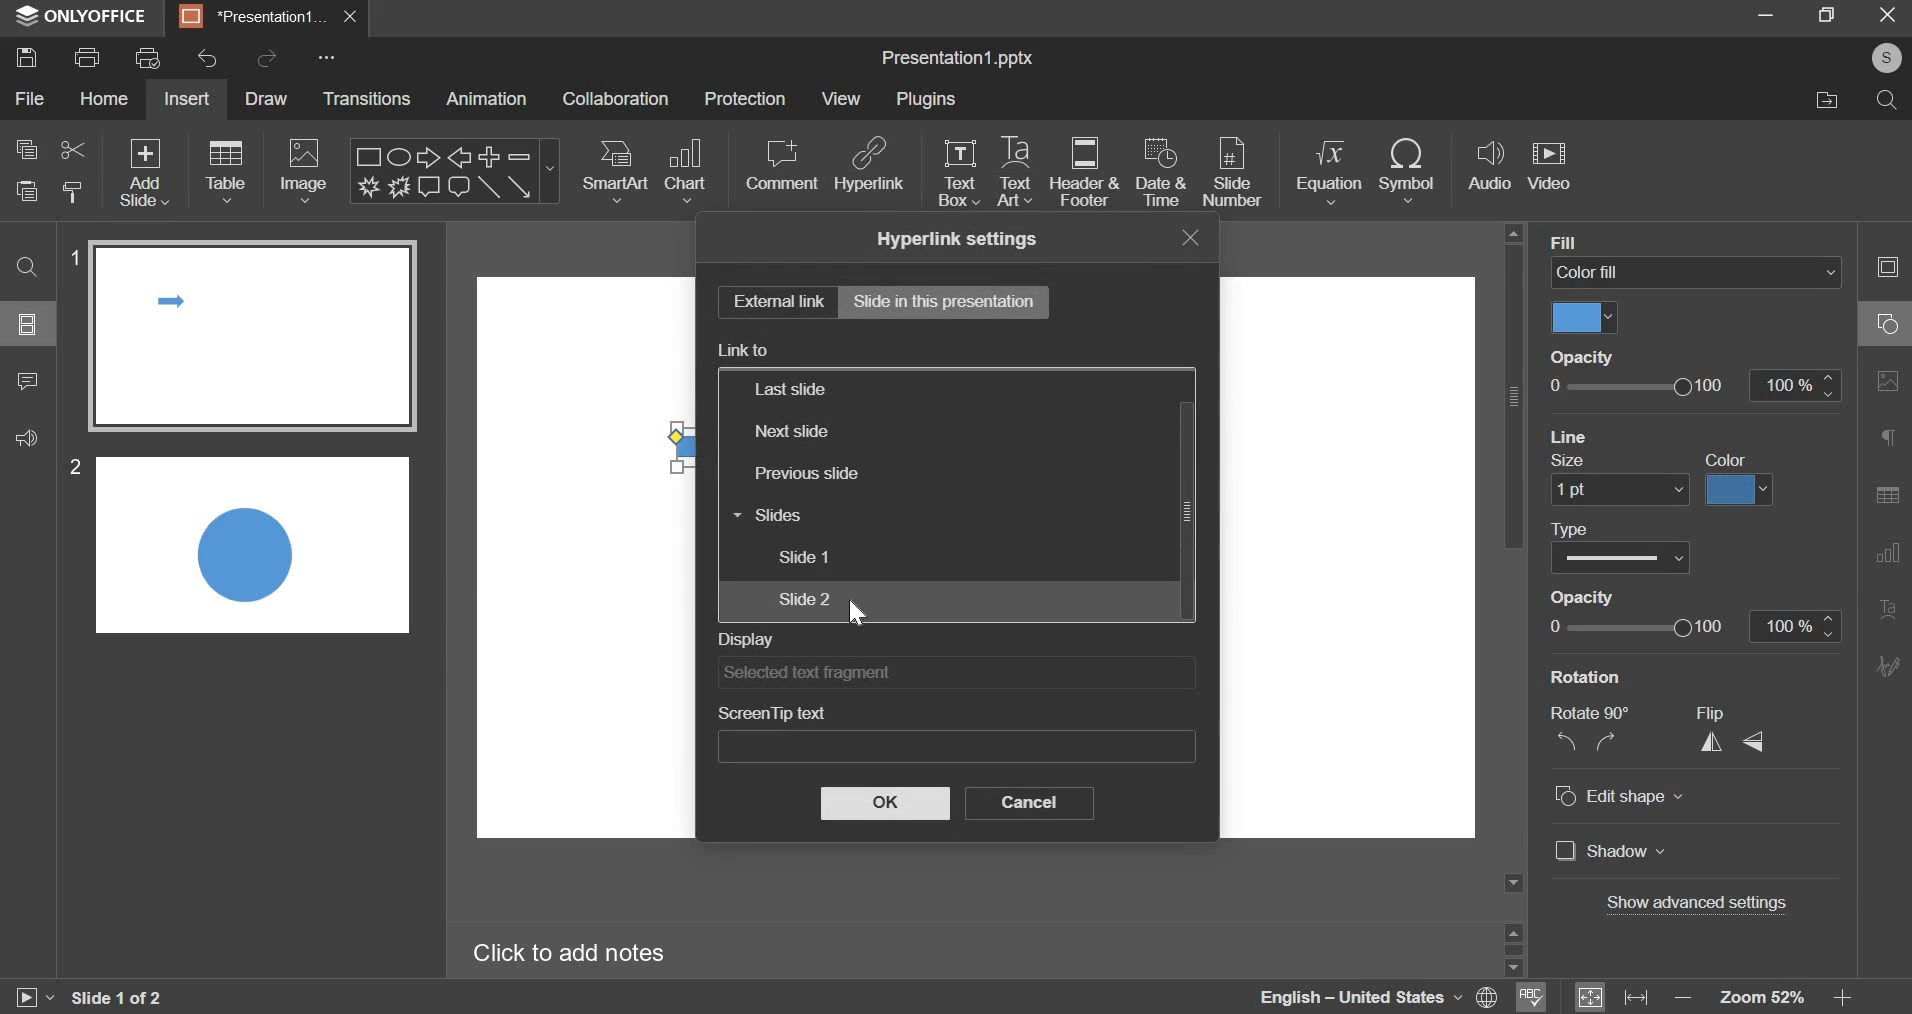  What do you see at coordinates (37, 993) in the screenshot?
I see `start slideshow` at bounding box center [37, 993].